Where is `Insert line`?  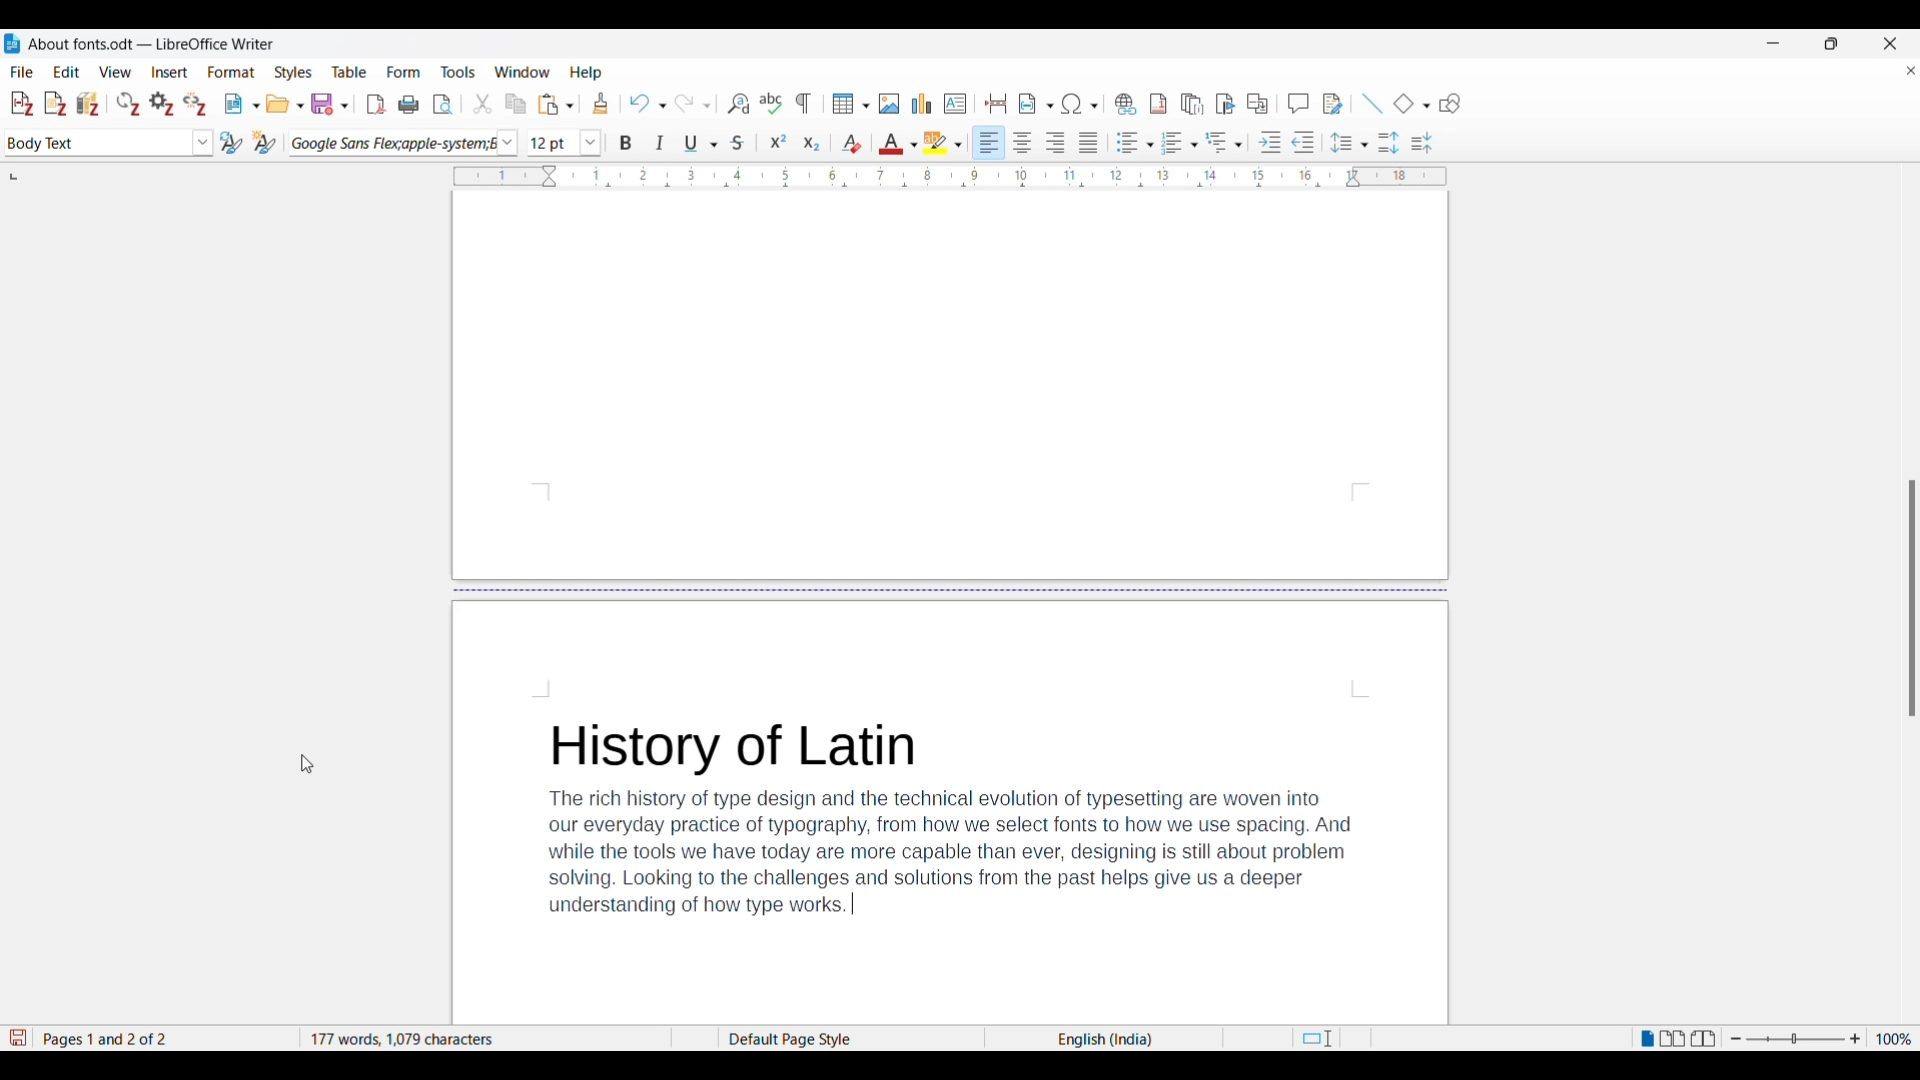
Insert line is located at coordinates (1372, 104).